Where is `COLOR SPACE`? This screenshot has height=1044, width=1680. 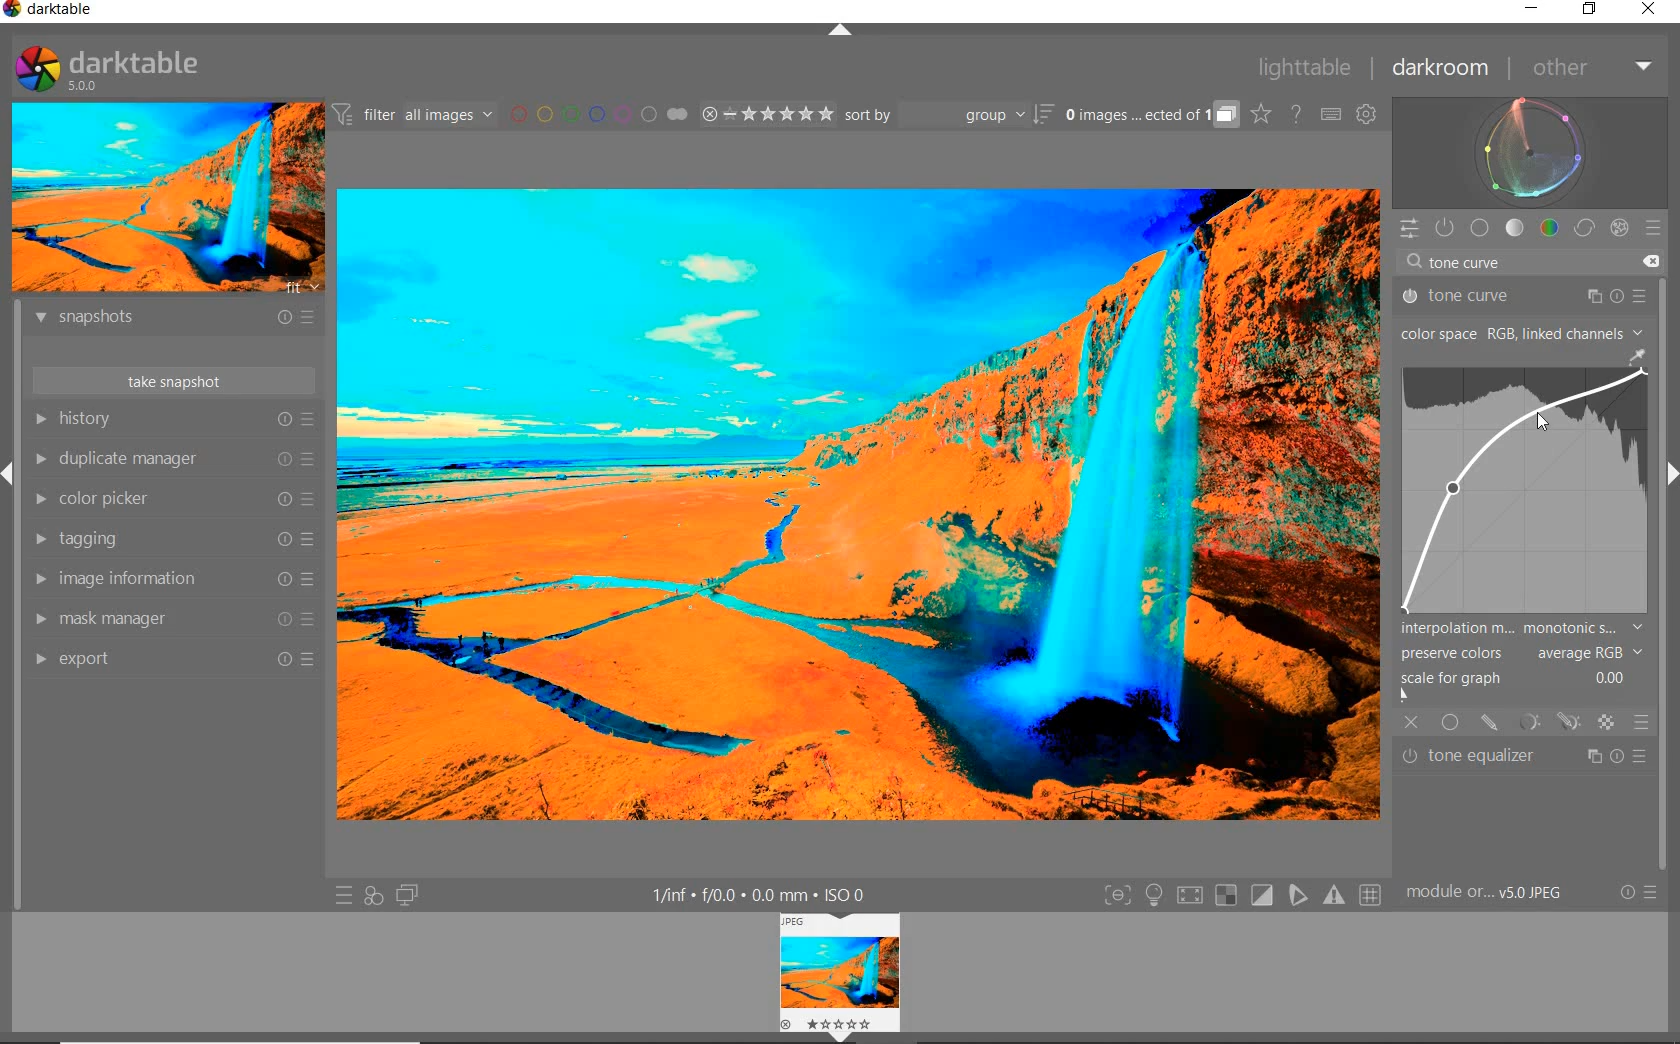
COLOR SPACE is located at coordinates (1523, 332).